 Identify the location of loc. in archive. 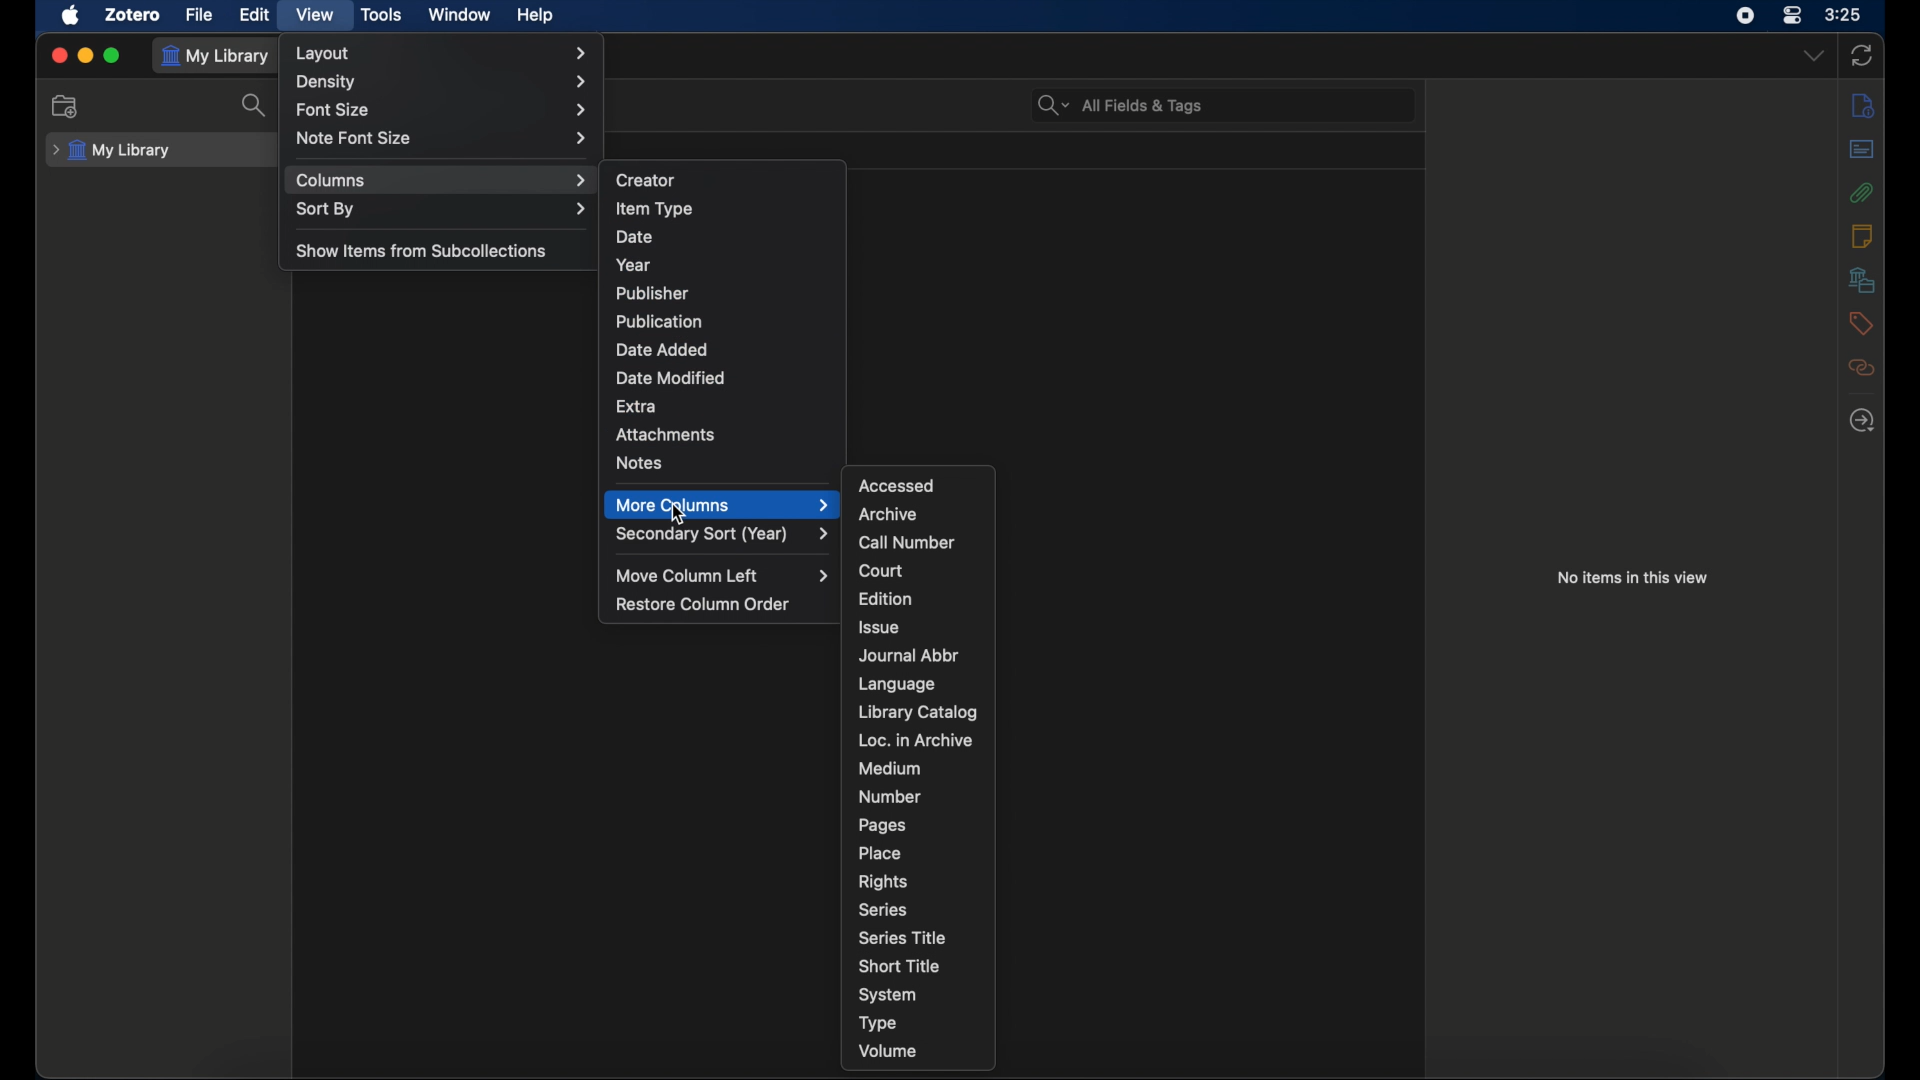
(916, 740).